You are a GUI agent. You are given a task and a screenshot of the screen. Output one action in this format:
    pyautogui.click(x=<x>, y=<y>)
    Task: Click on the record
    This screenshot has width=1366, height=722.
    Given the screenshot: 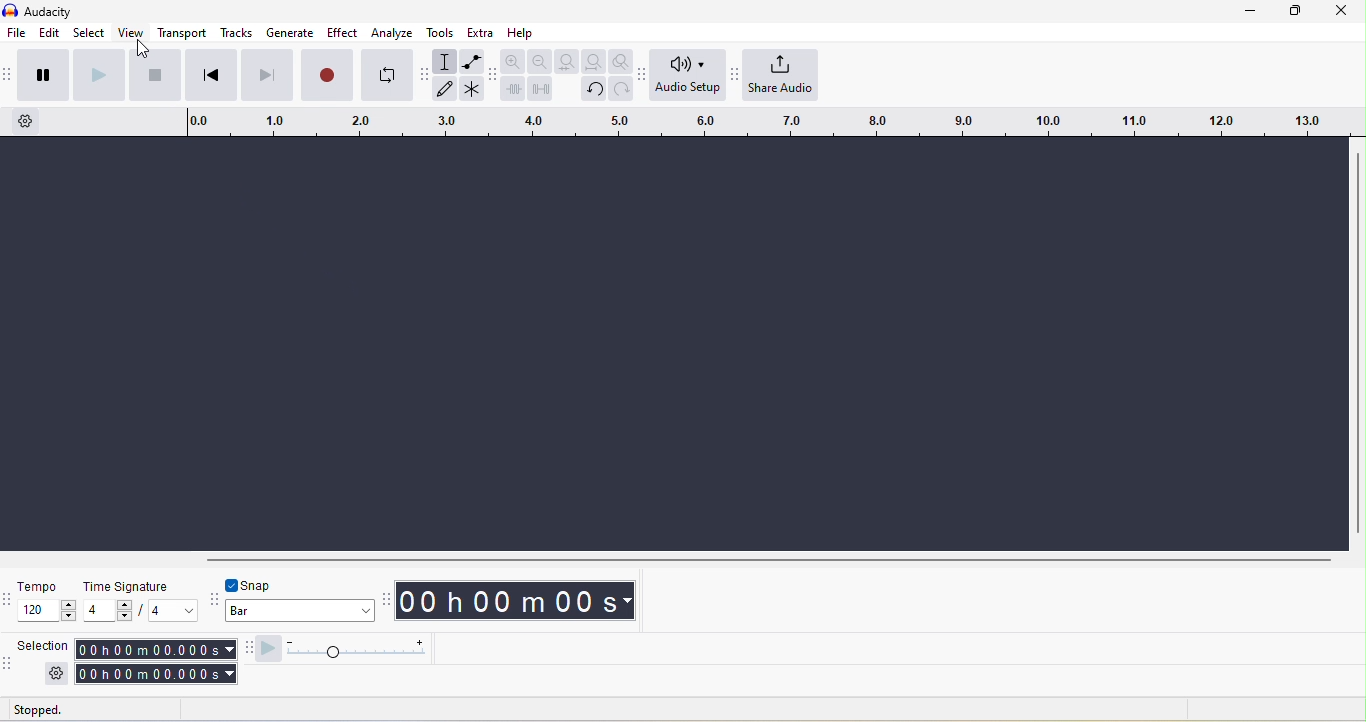 What is the action you would take?
    pyautogui.click(x=326, y=75)
    